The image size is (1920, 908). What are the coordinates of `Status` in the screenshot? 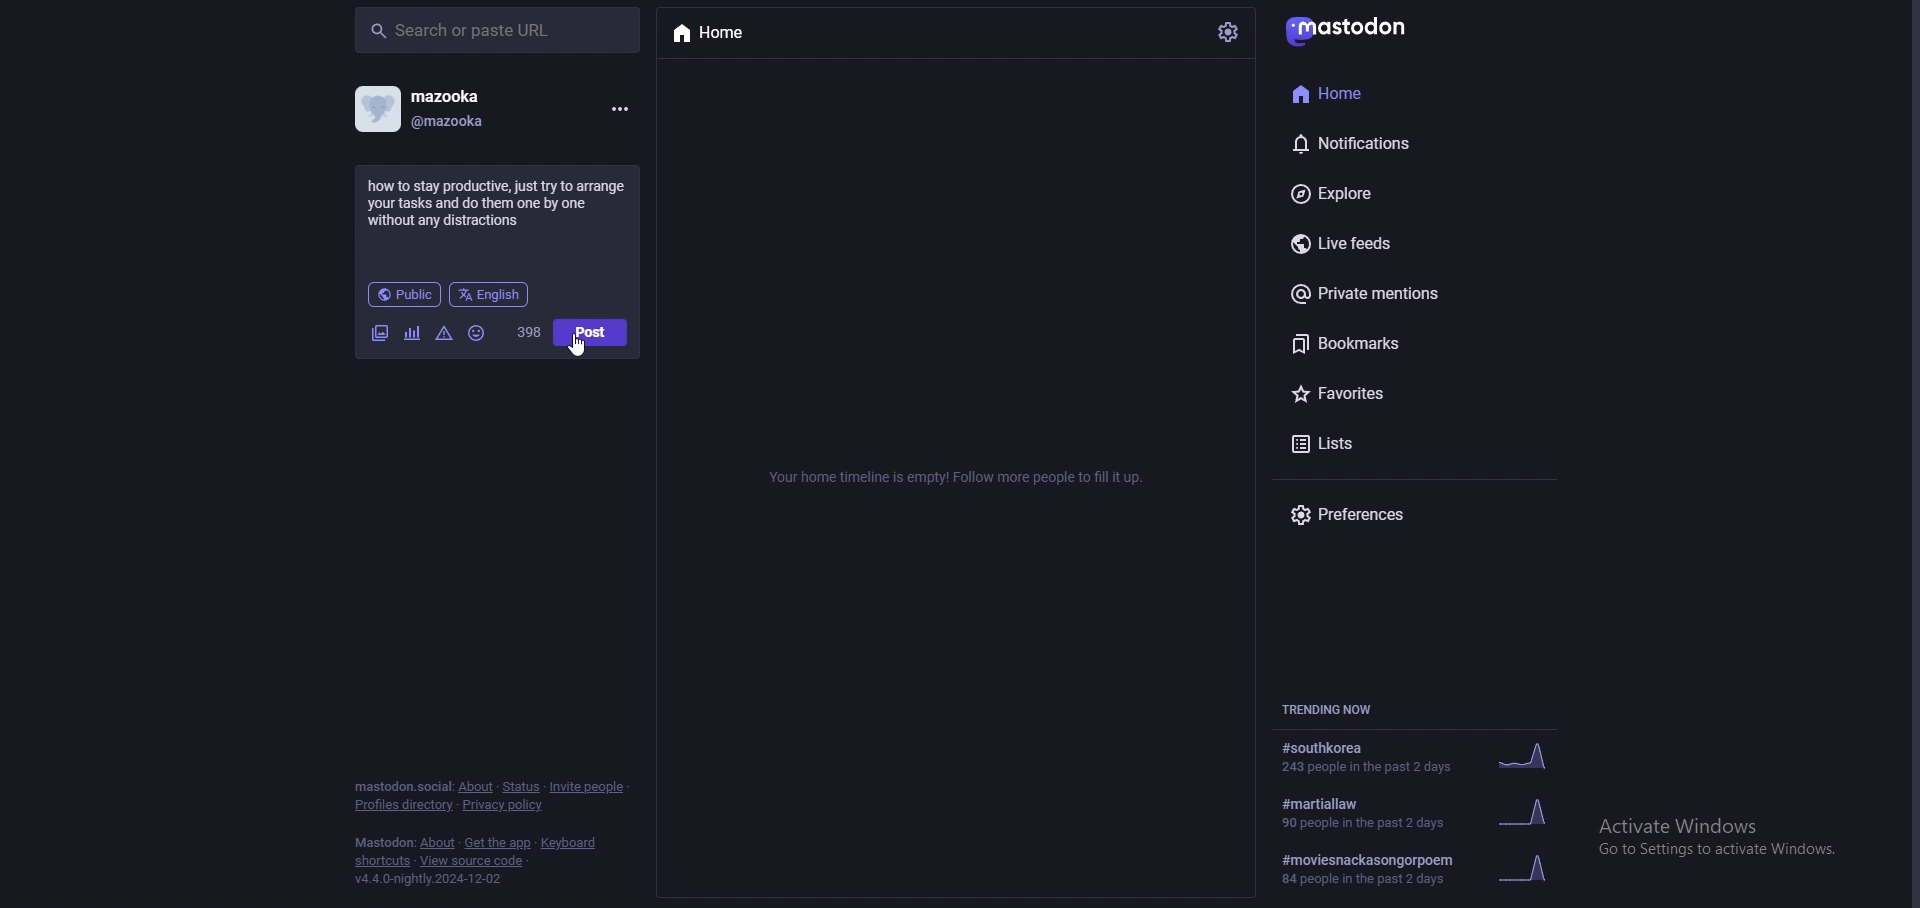 It's located at (520, 786).